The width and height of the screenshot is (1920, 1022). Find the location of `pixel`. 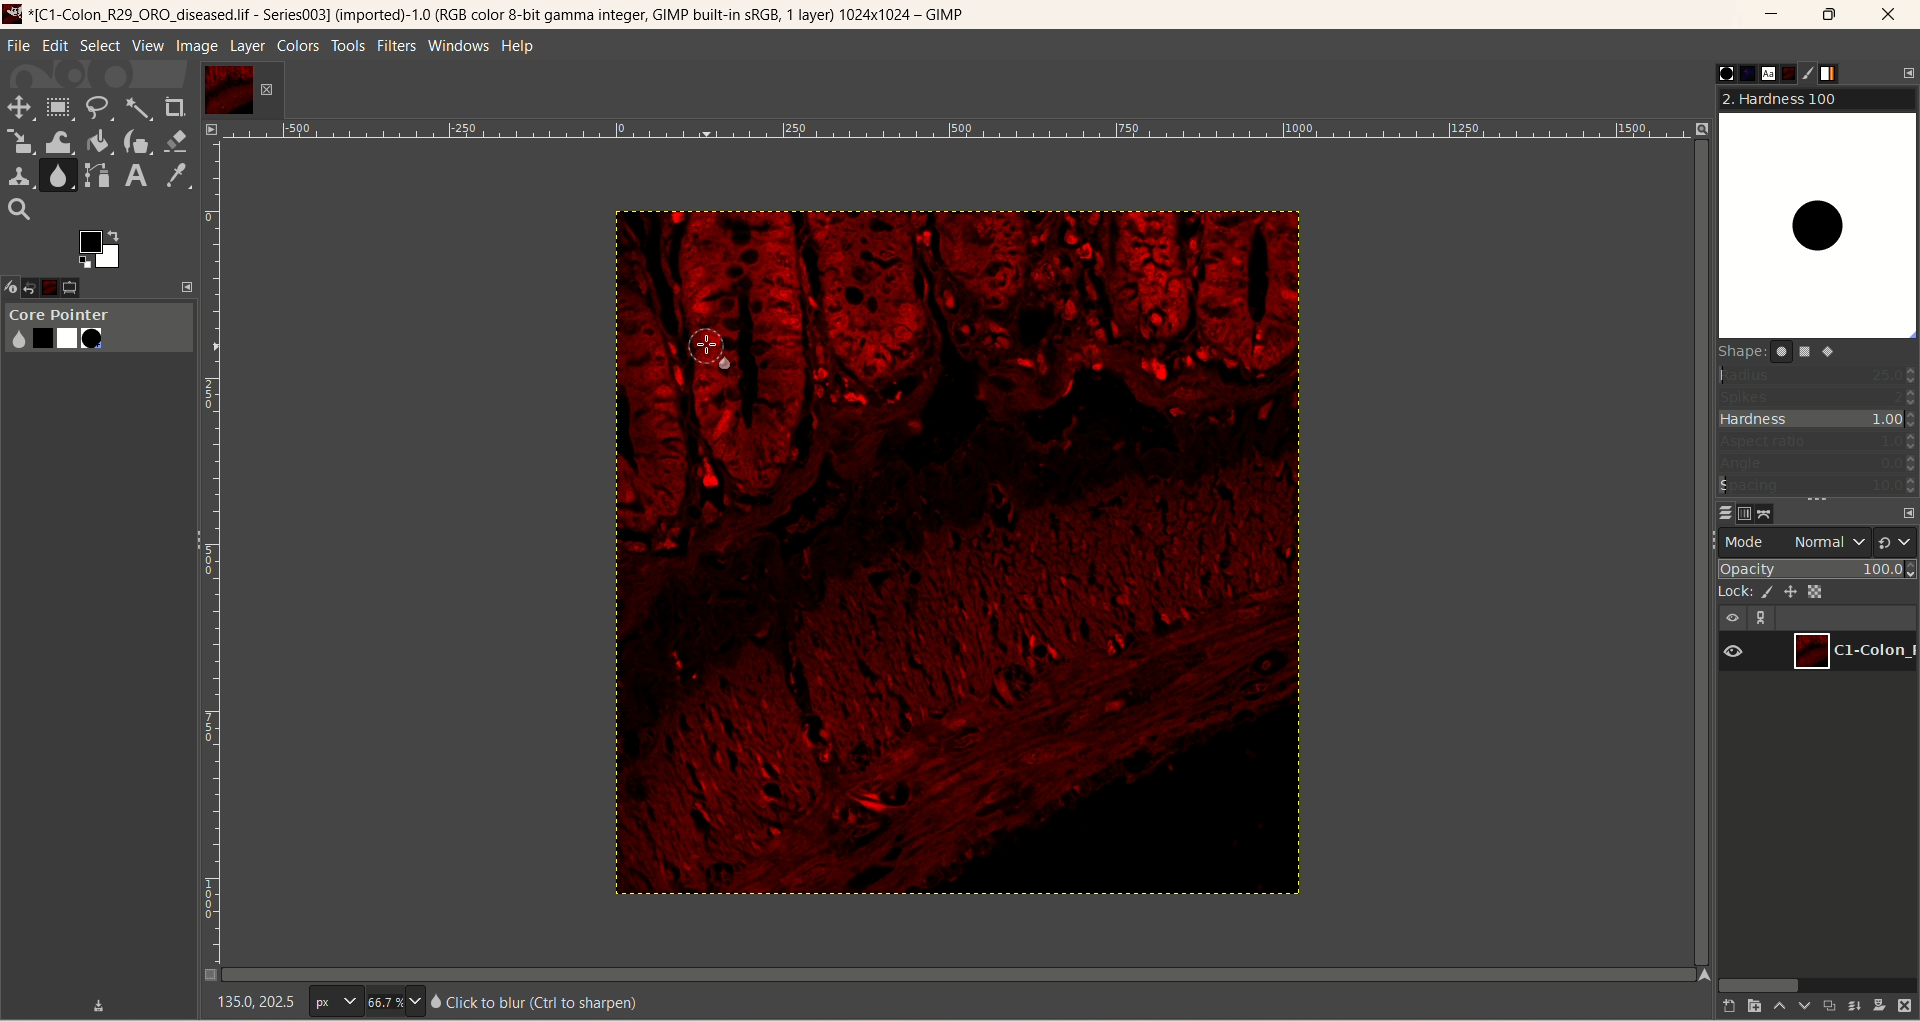

pixel is located at coordinates (335, 1003).